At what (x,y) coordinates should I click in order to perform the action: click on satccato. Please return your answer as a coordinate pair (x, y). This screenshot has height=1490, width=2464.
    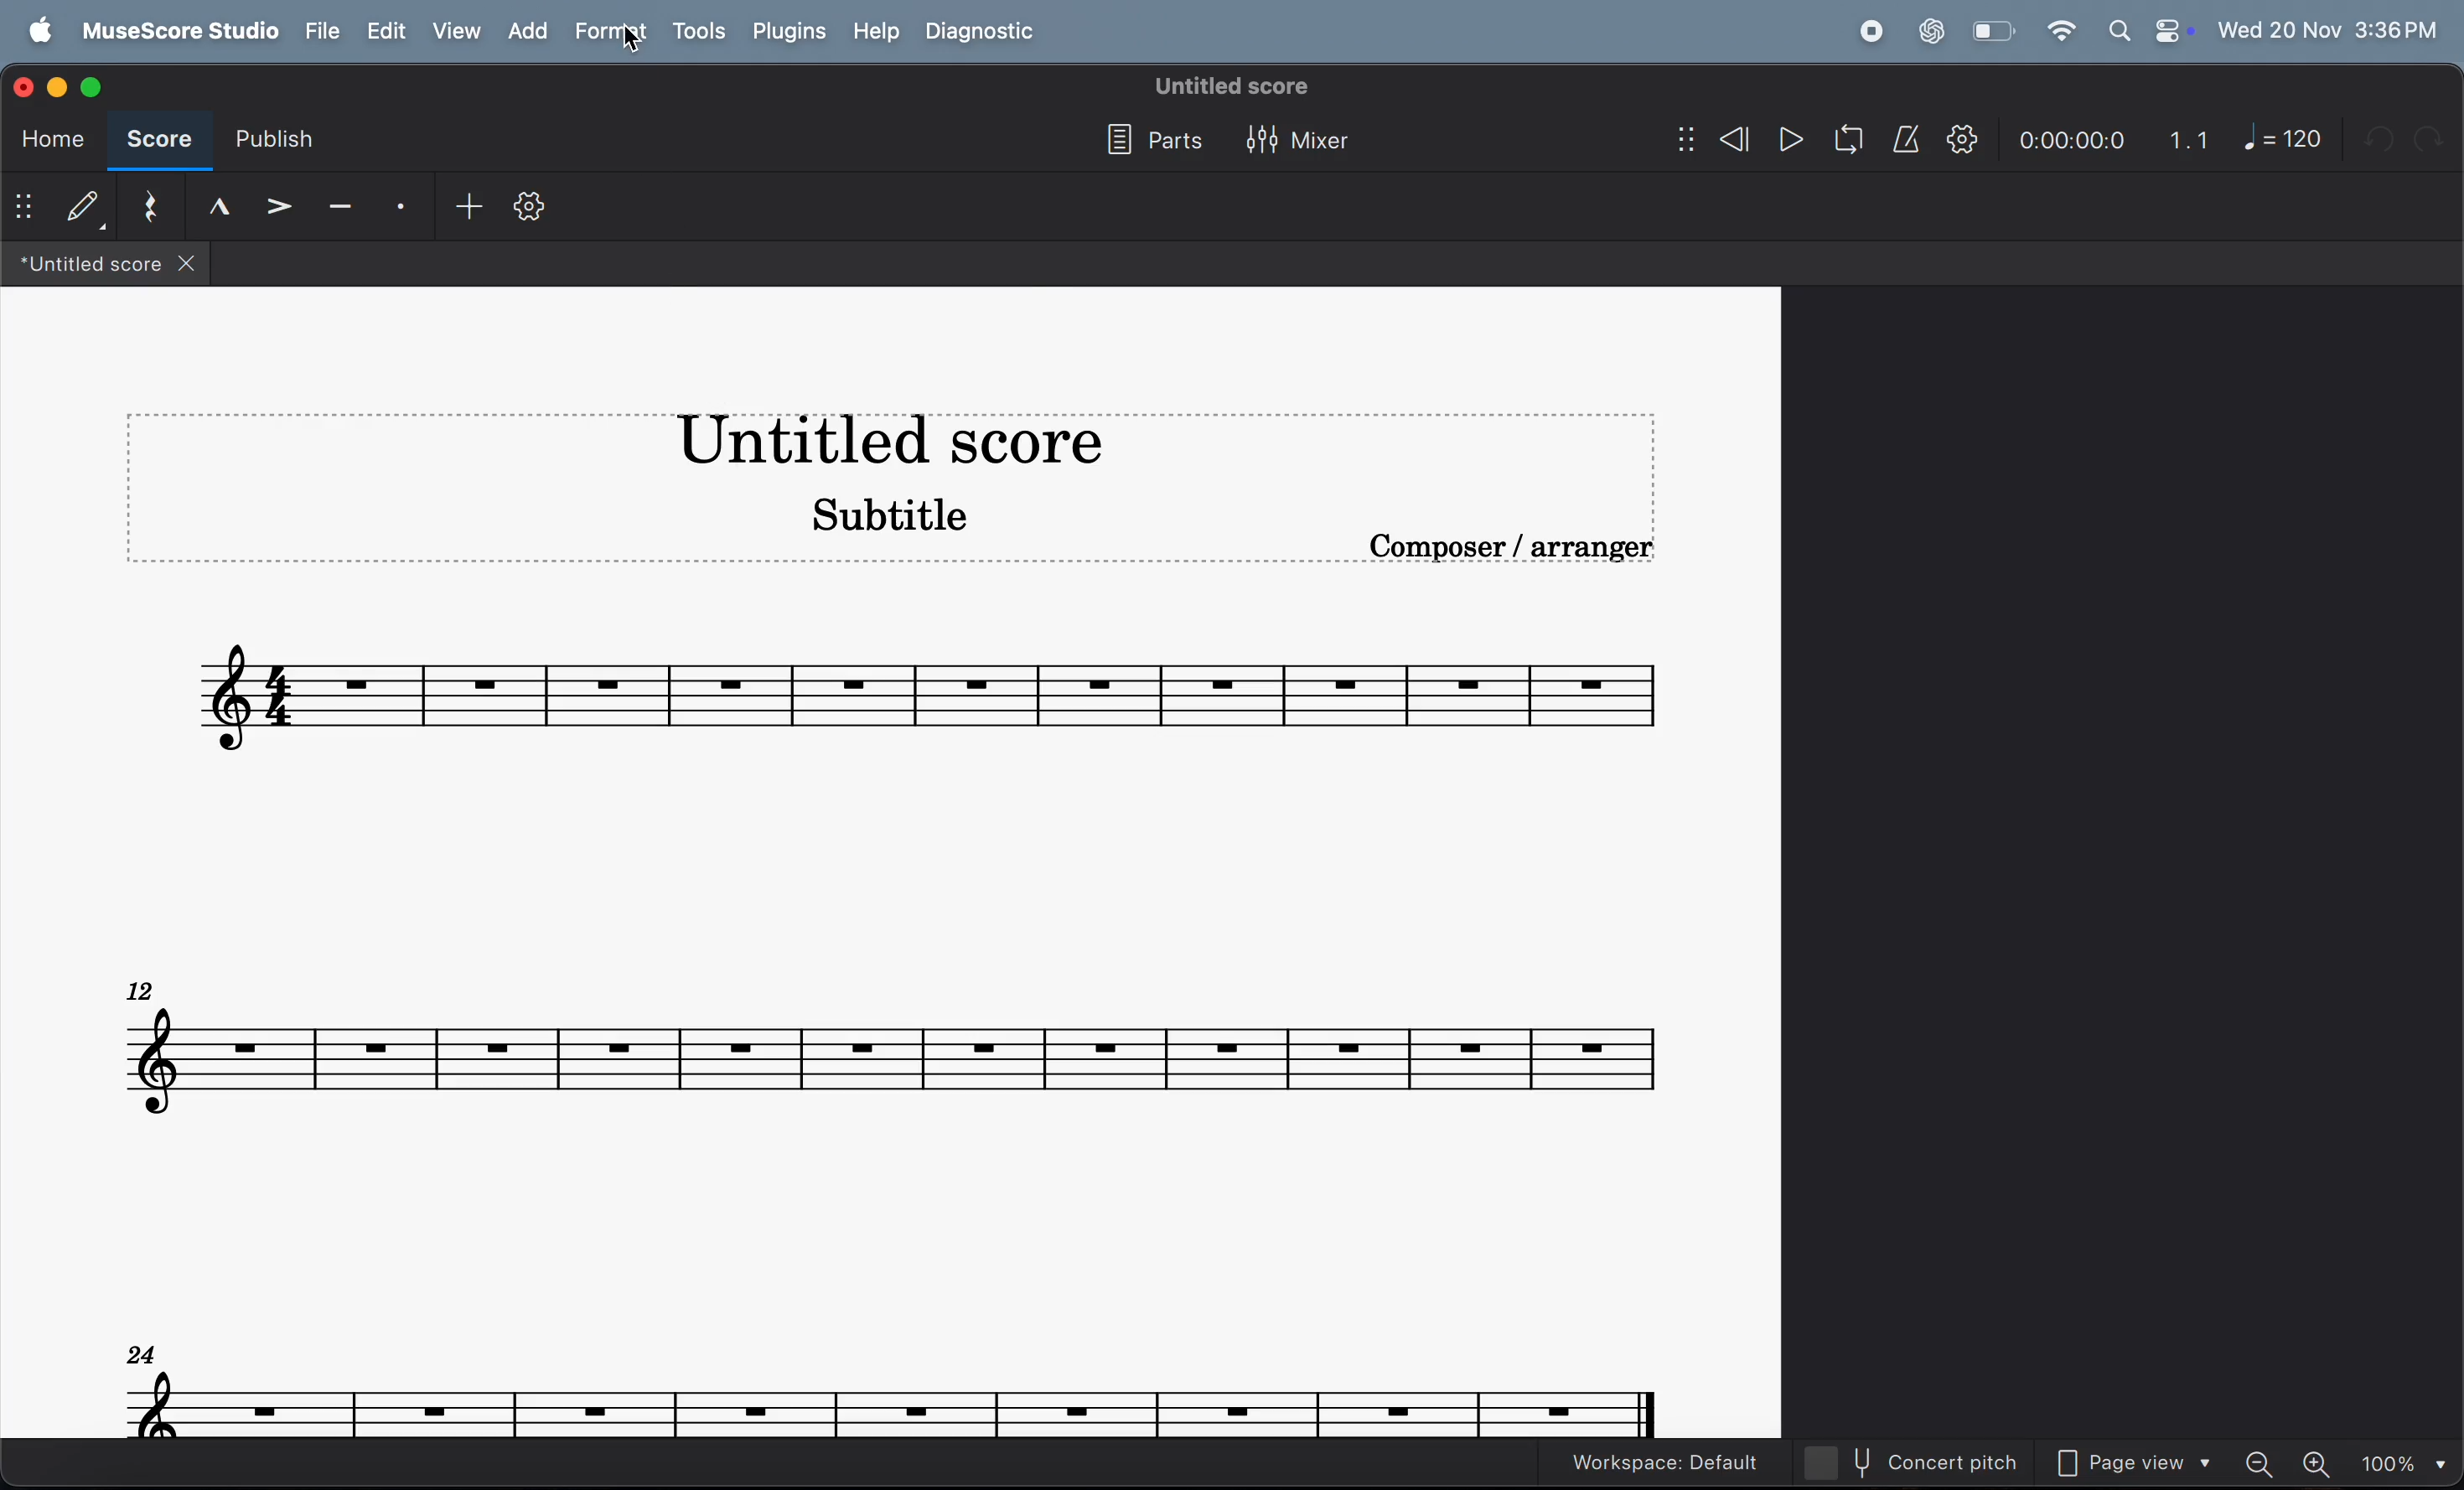
    Looking at the image, I should click on (402, 208).